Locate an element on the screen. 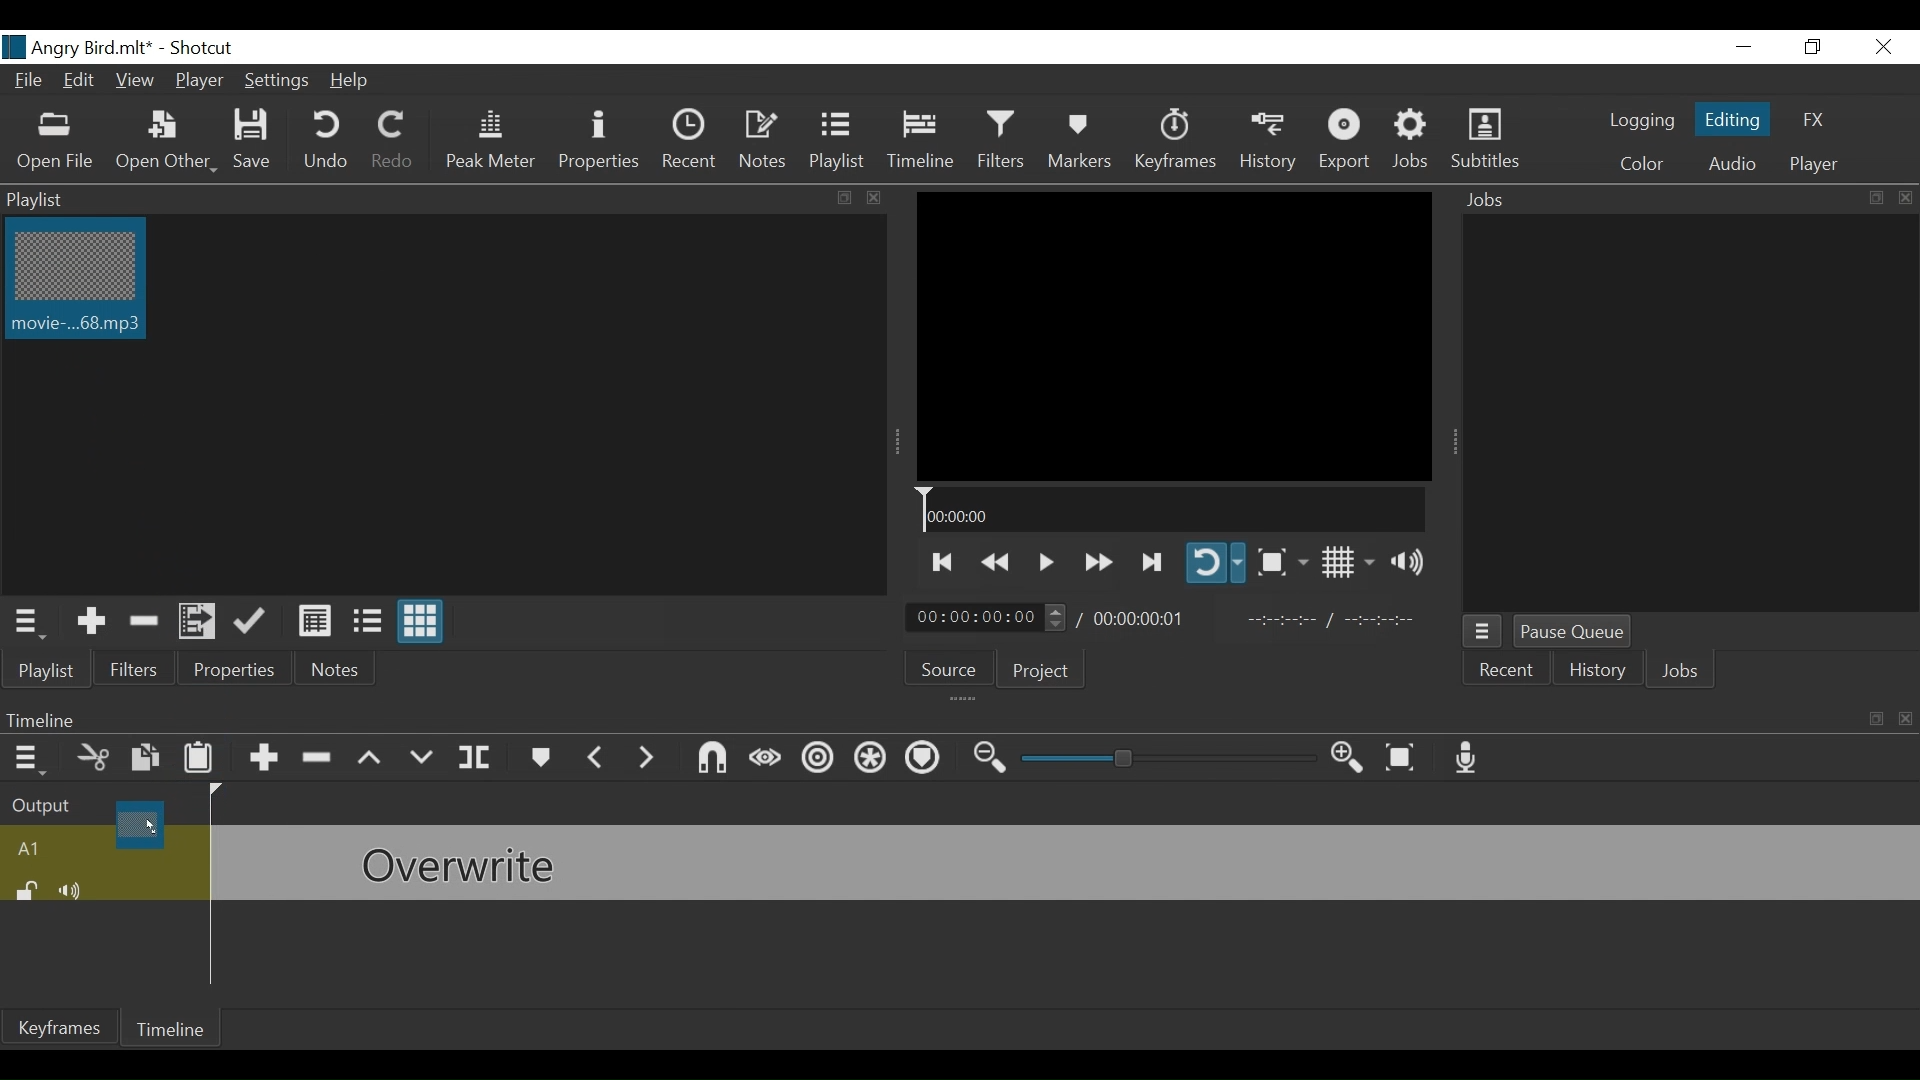 This screenshot has height=1080, width=1920. Scrub while dragging is located at coordinates (766, 758).